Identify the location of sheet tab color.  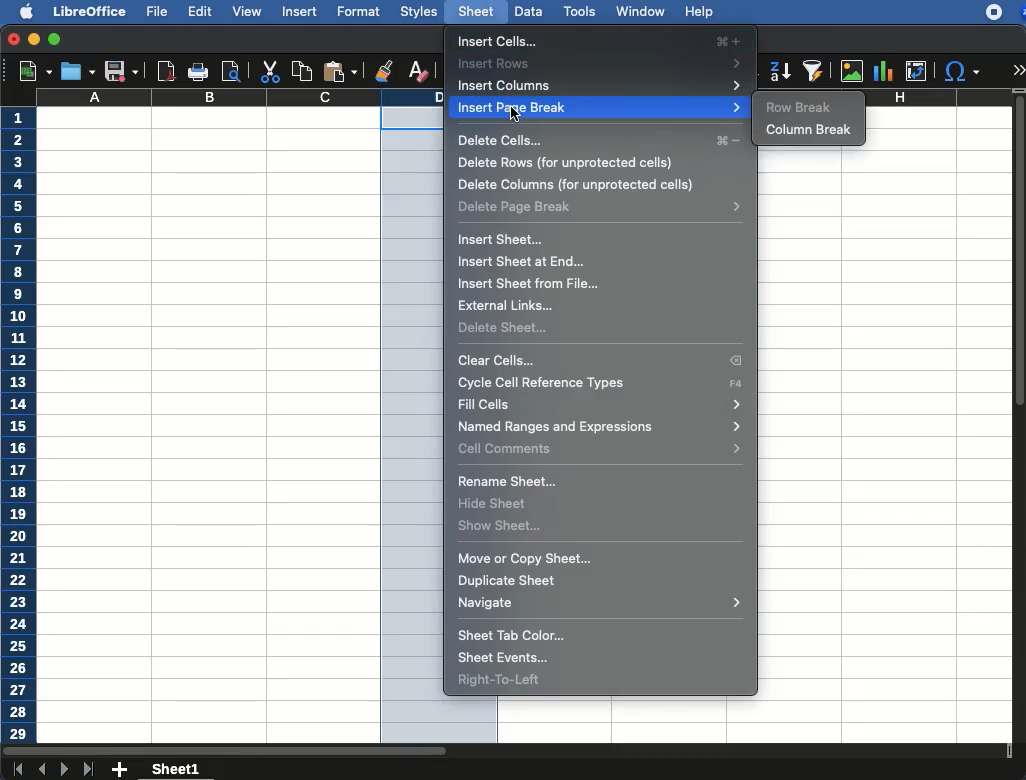
(514, 635).